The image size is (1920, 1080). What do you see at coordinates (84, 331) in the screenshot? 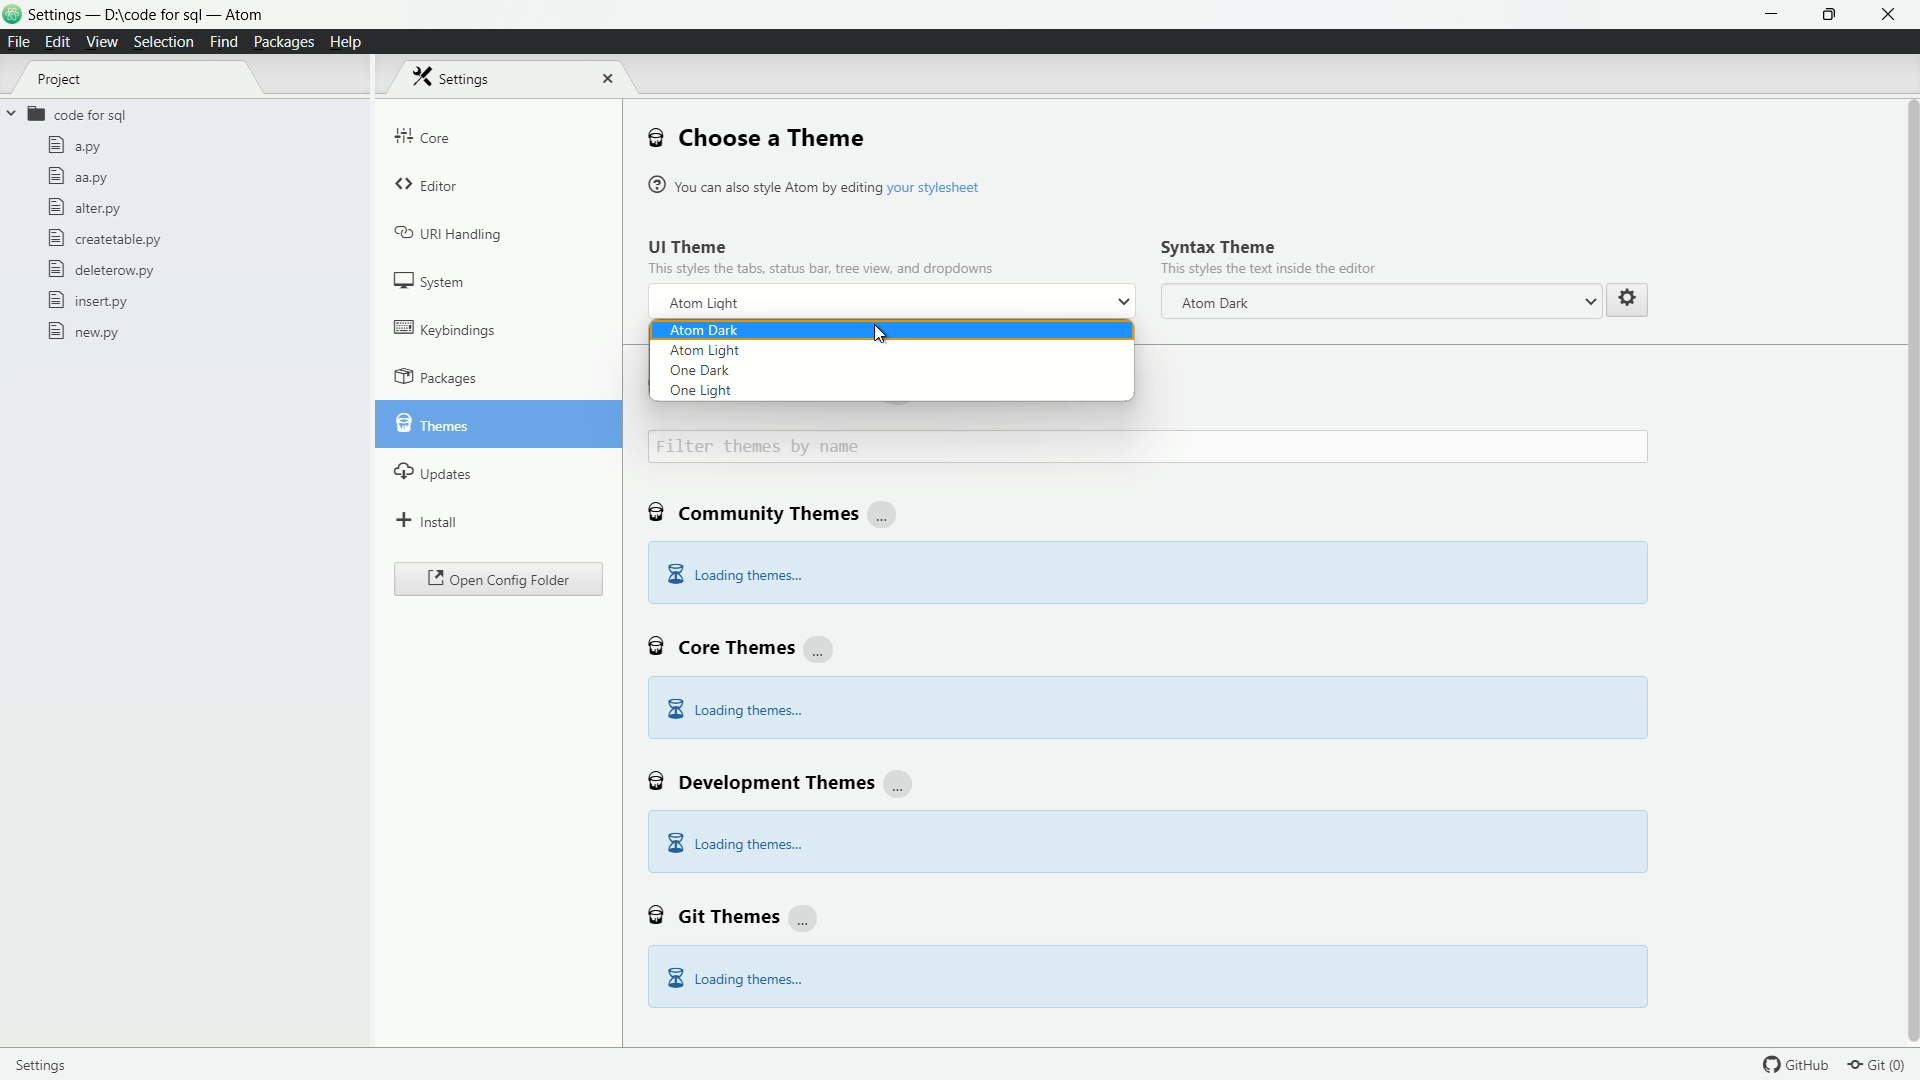
I see `new.py file` at bounding box center [84, 331].